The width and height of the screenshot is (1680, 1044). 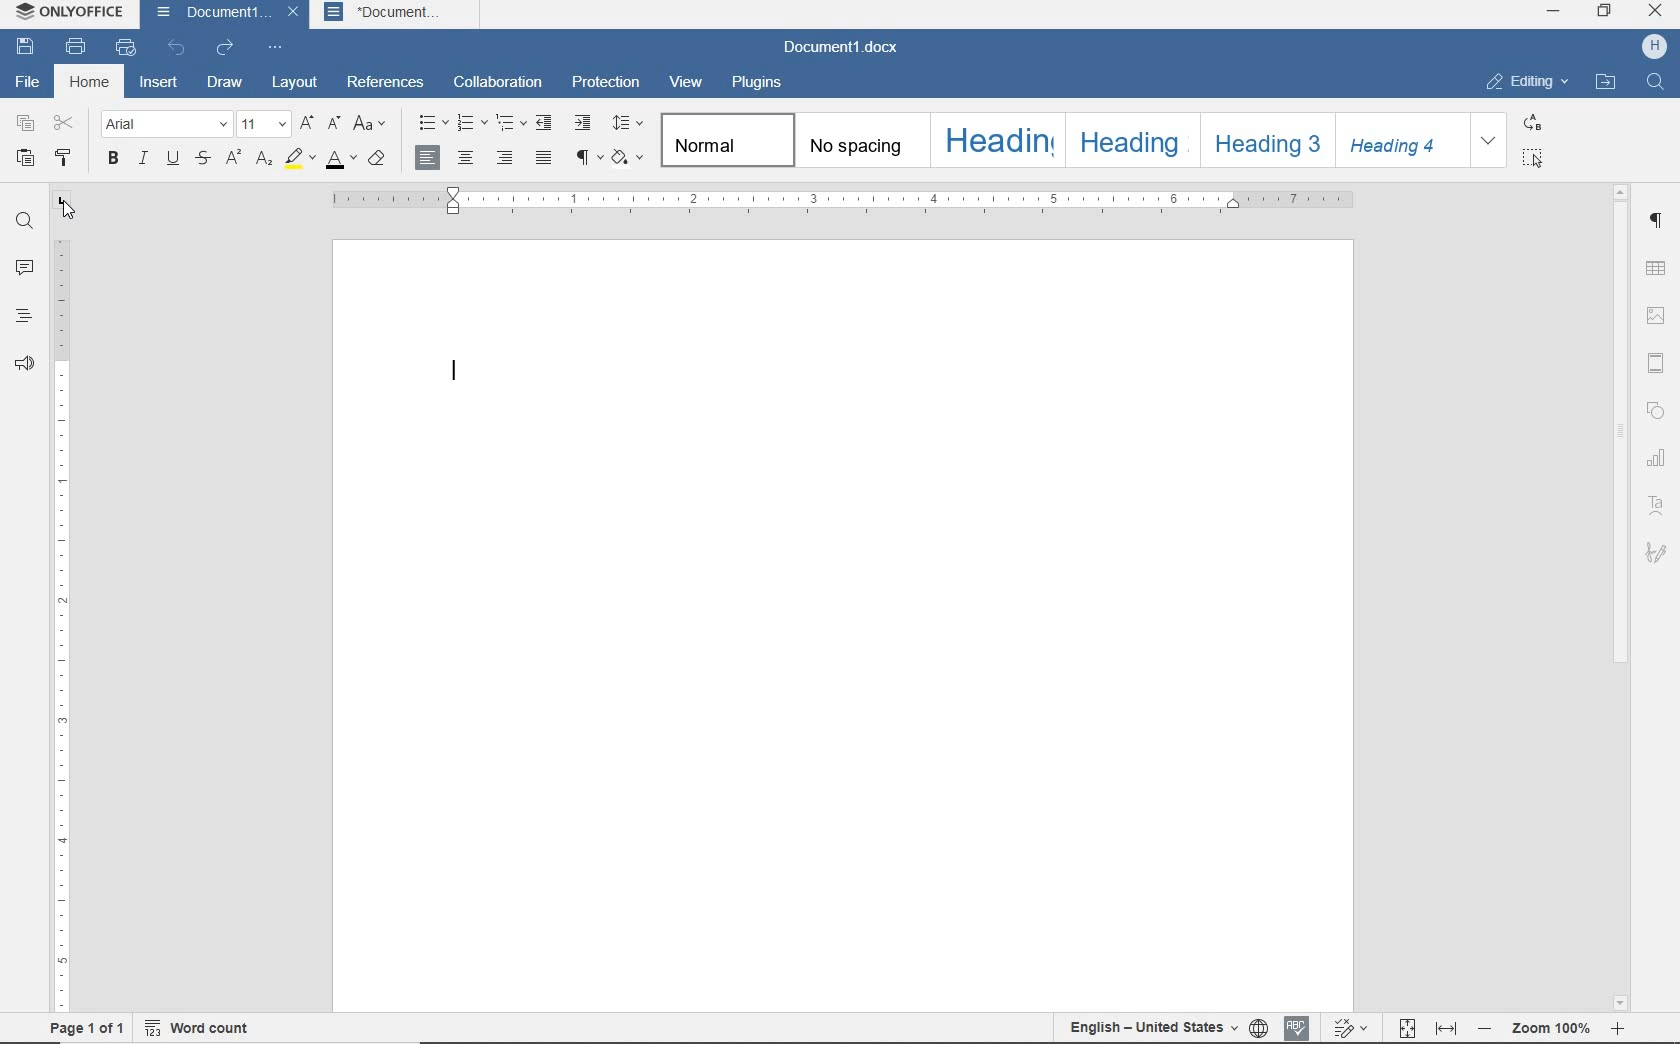 I want to click on EDITOR, so click(x=451, y=367).